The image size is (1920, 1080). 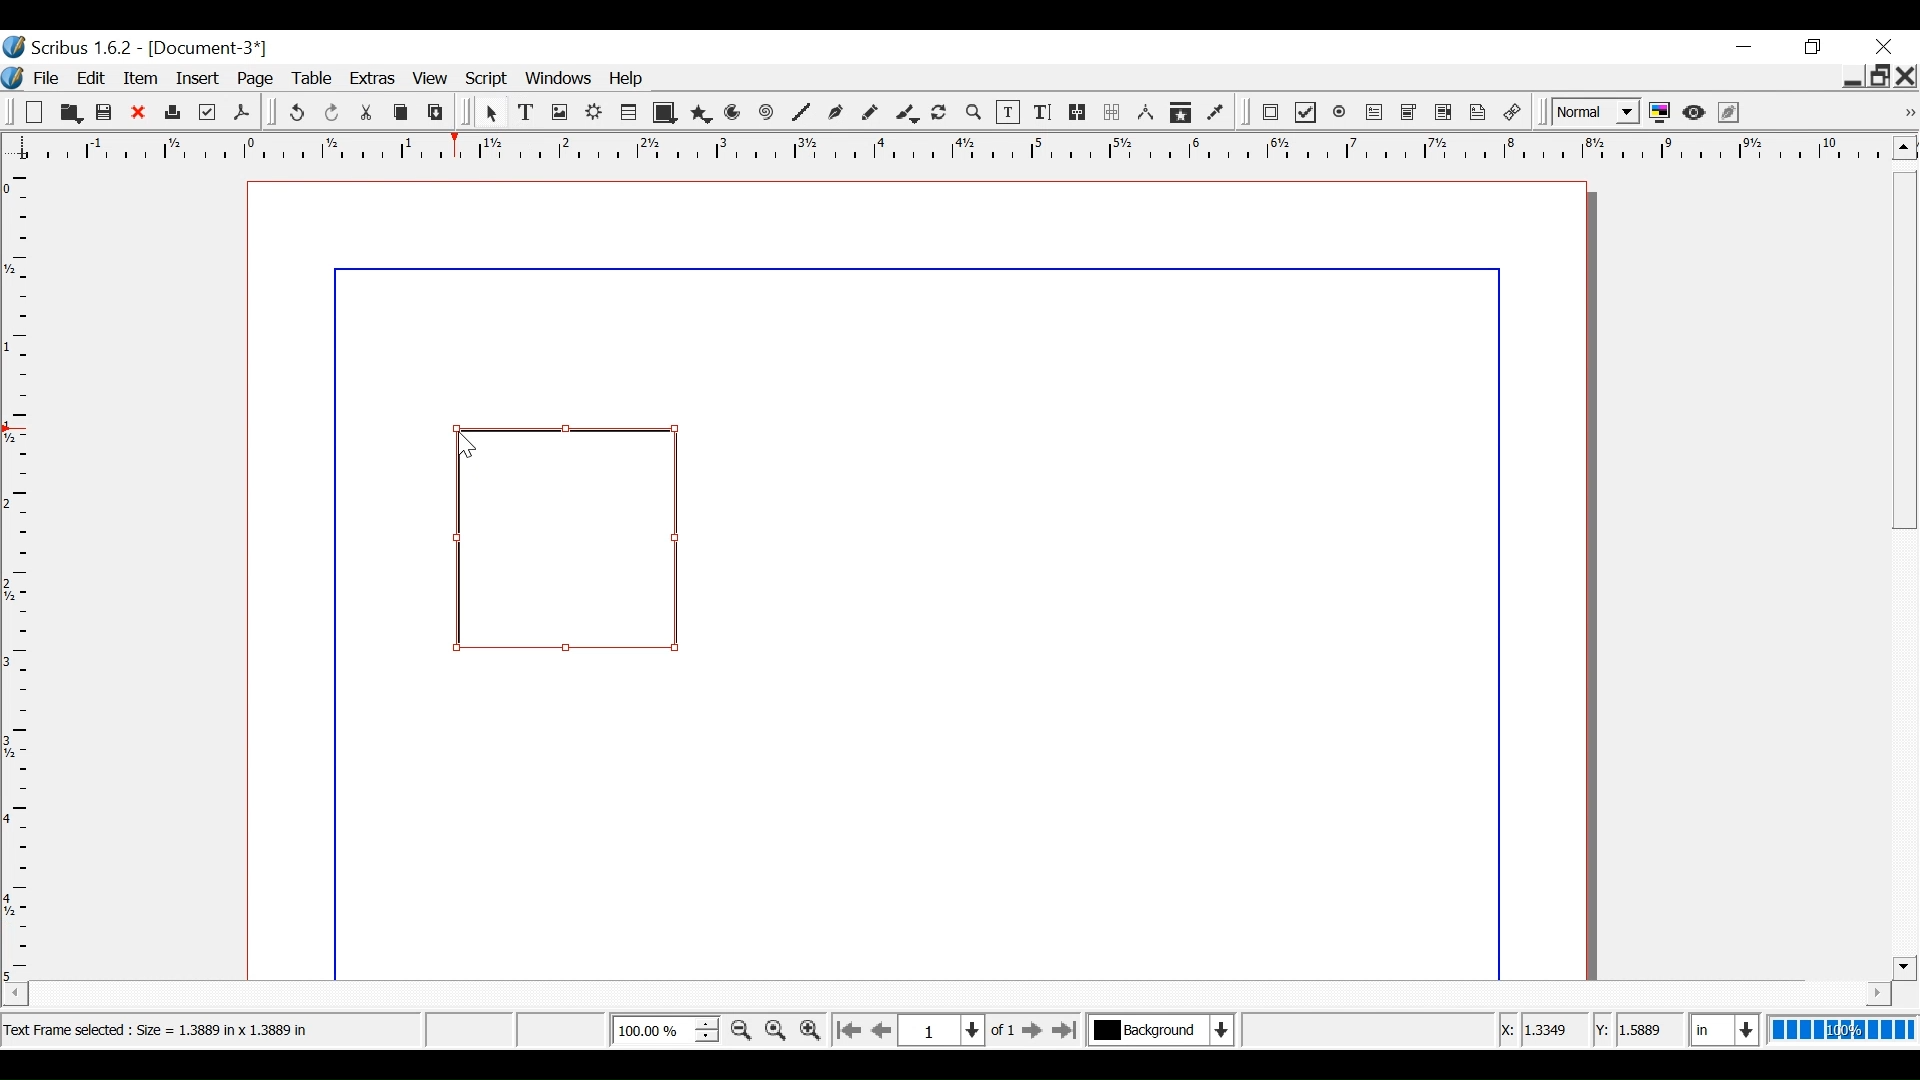 What do you see at coordinates (1157, 1029) in the screenshot?
I see `Select the current layer` at bounding box center [1157, 1029].